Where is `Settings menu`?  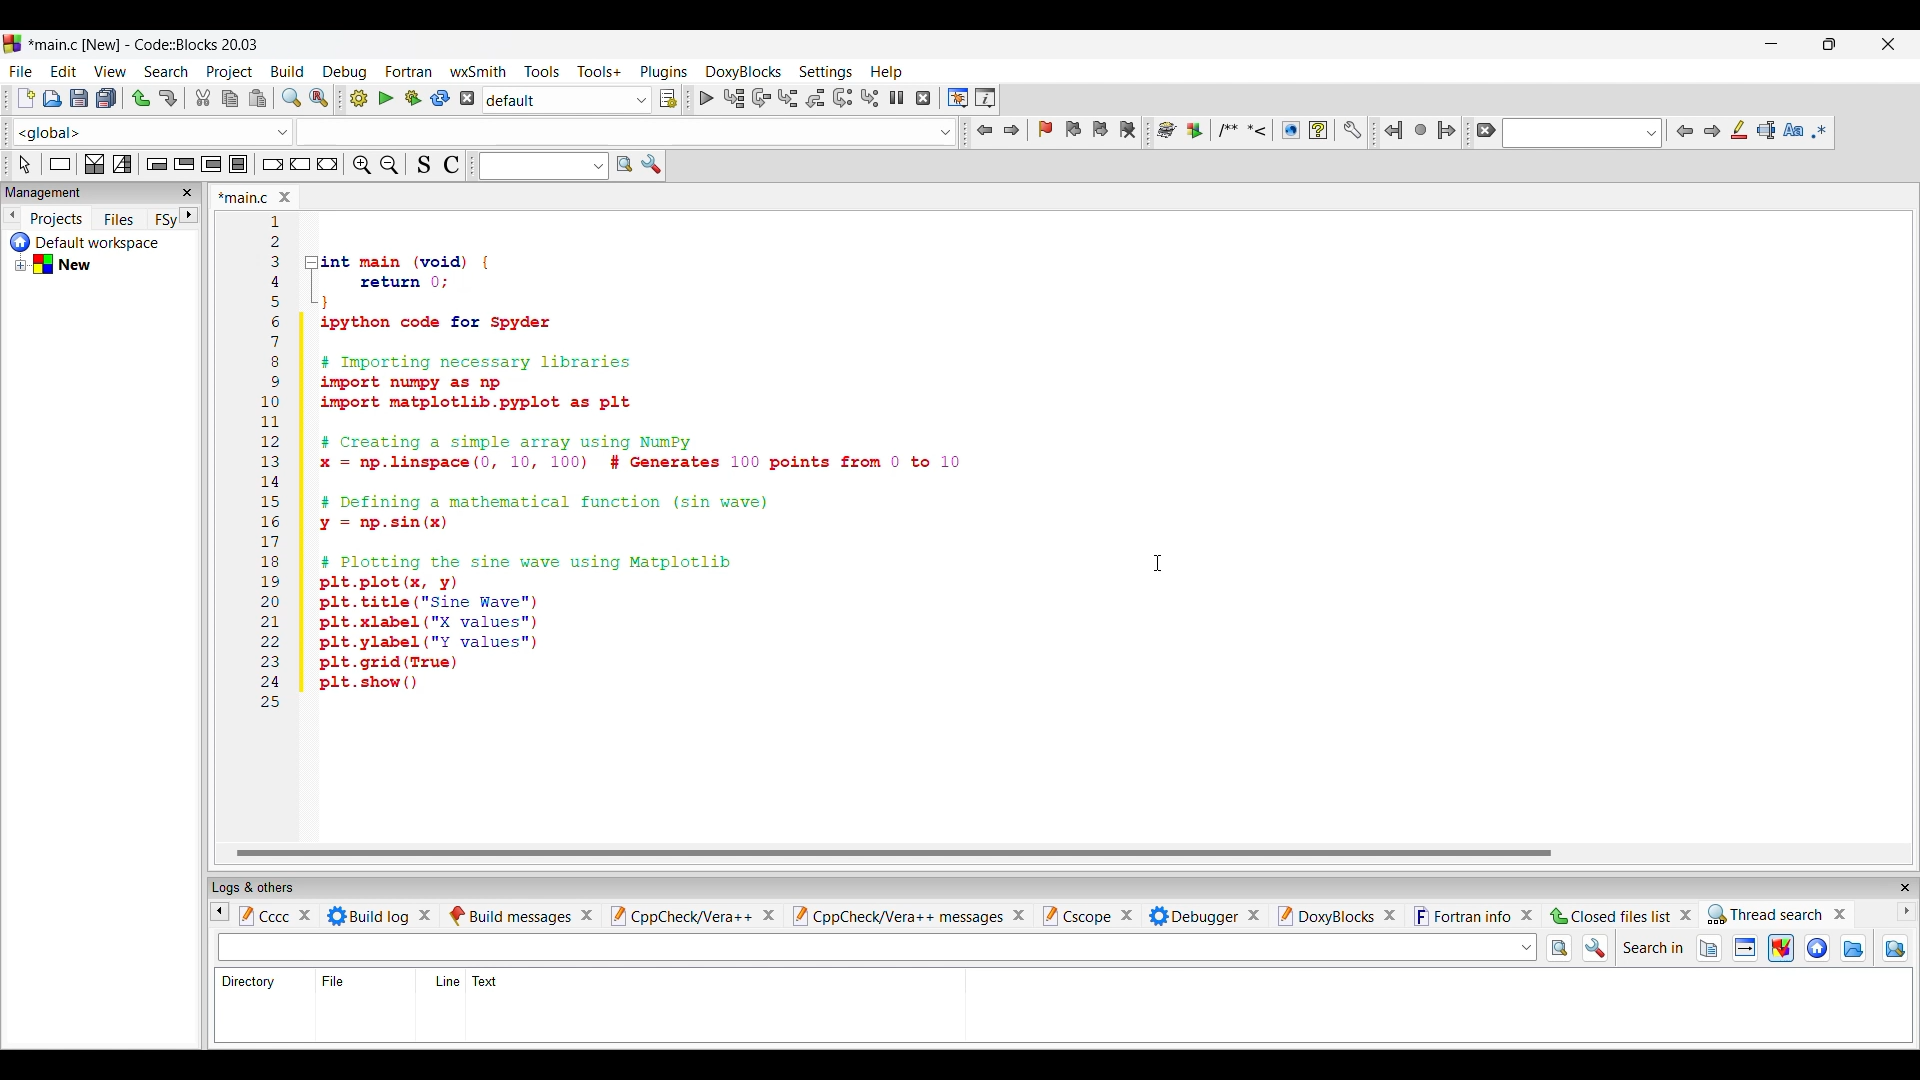 Settings menu is located at coordinates (826, 73).